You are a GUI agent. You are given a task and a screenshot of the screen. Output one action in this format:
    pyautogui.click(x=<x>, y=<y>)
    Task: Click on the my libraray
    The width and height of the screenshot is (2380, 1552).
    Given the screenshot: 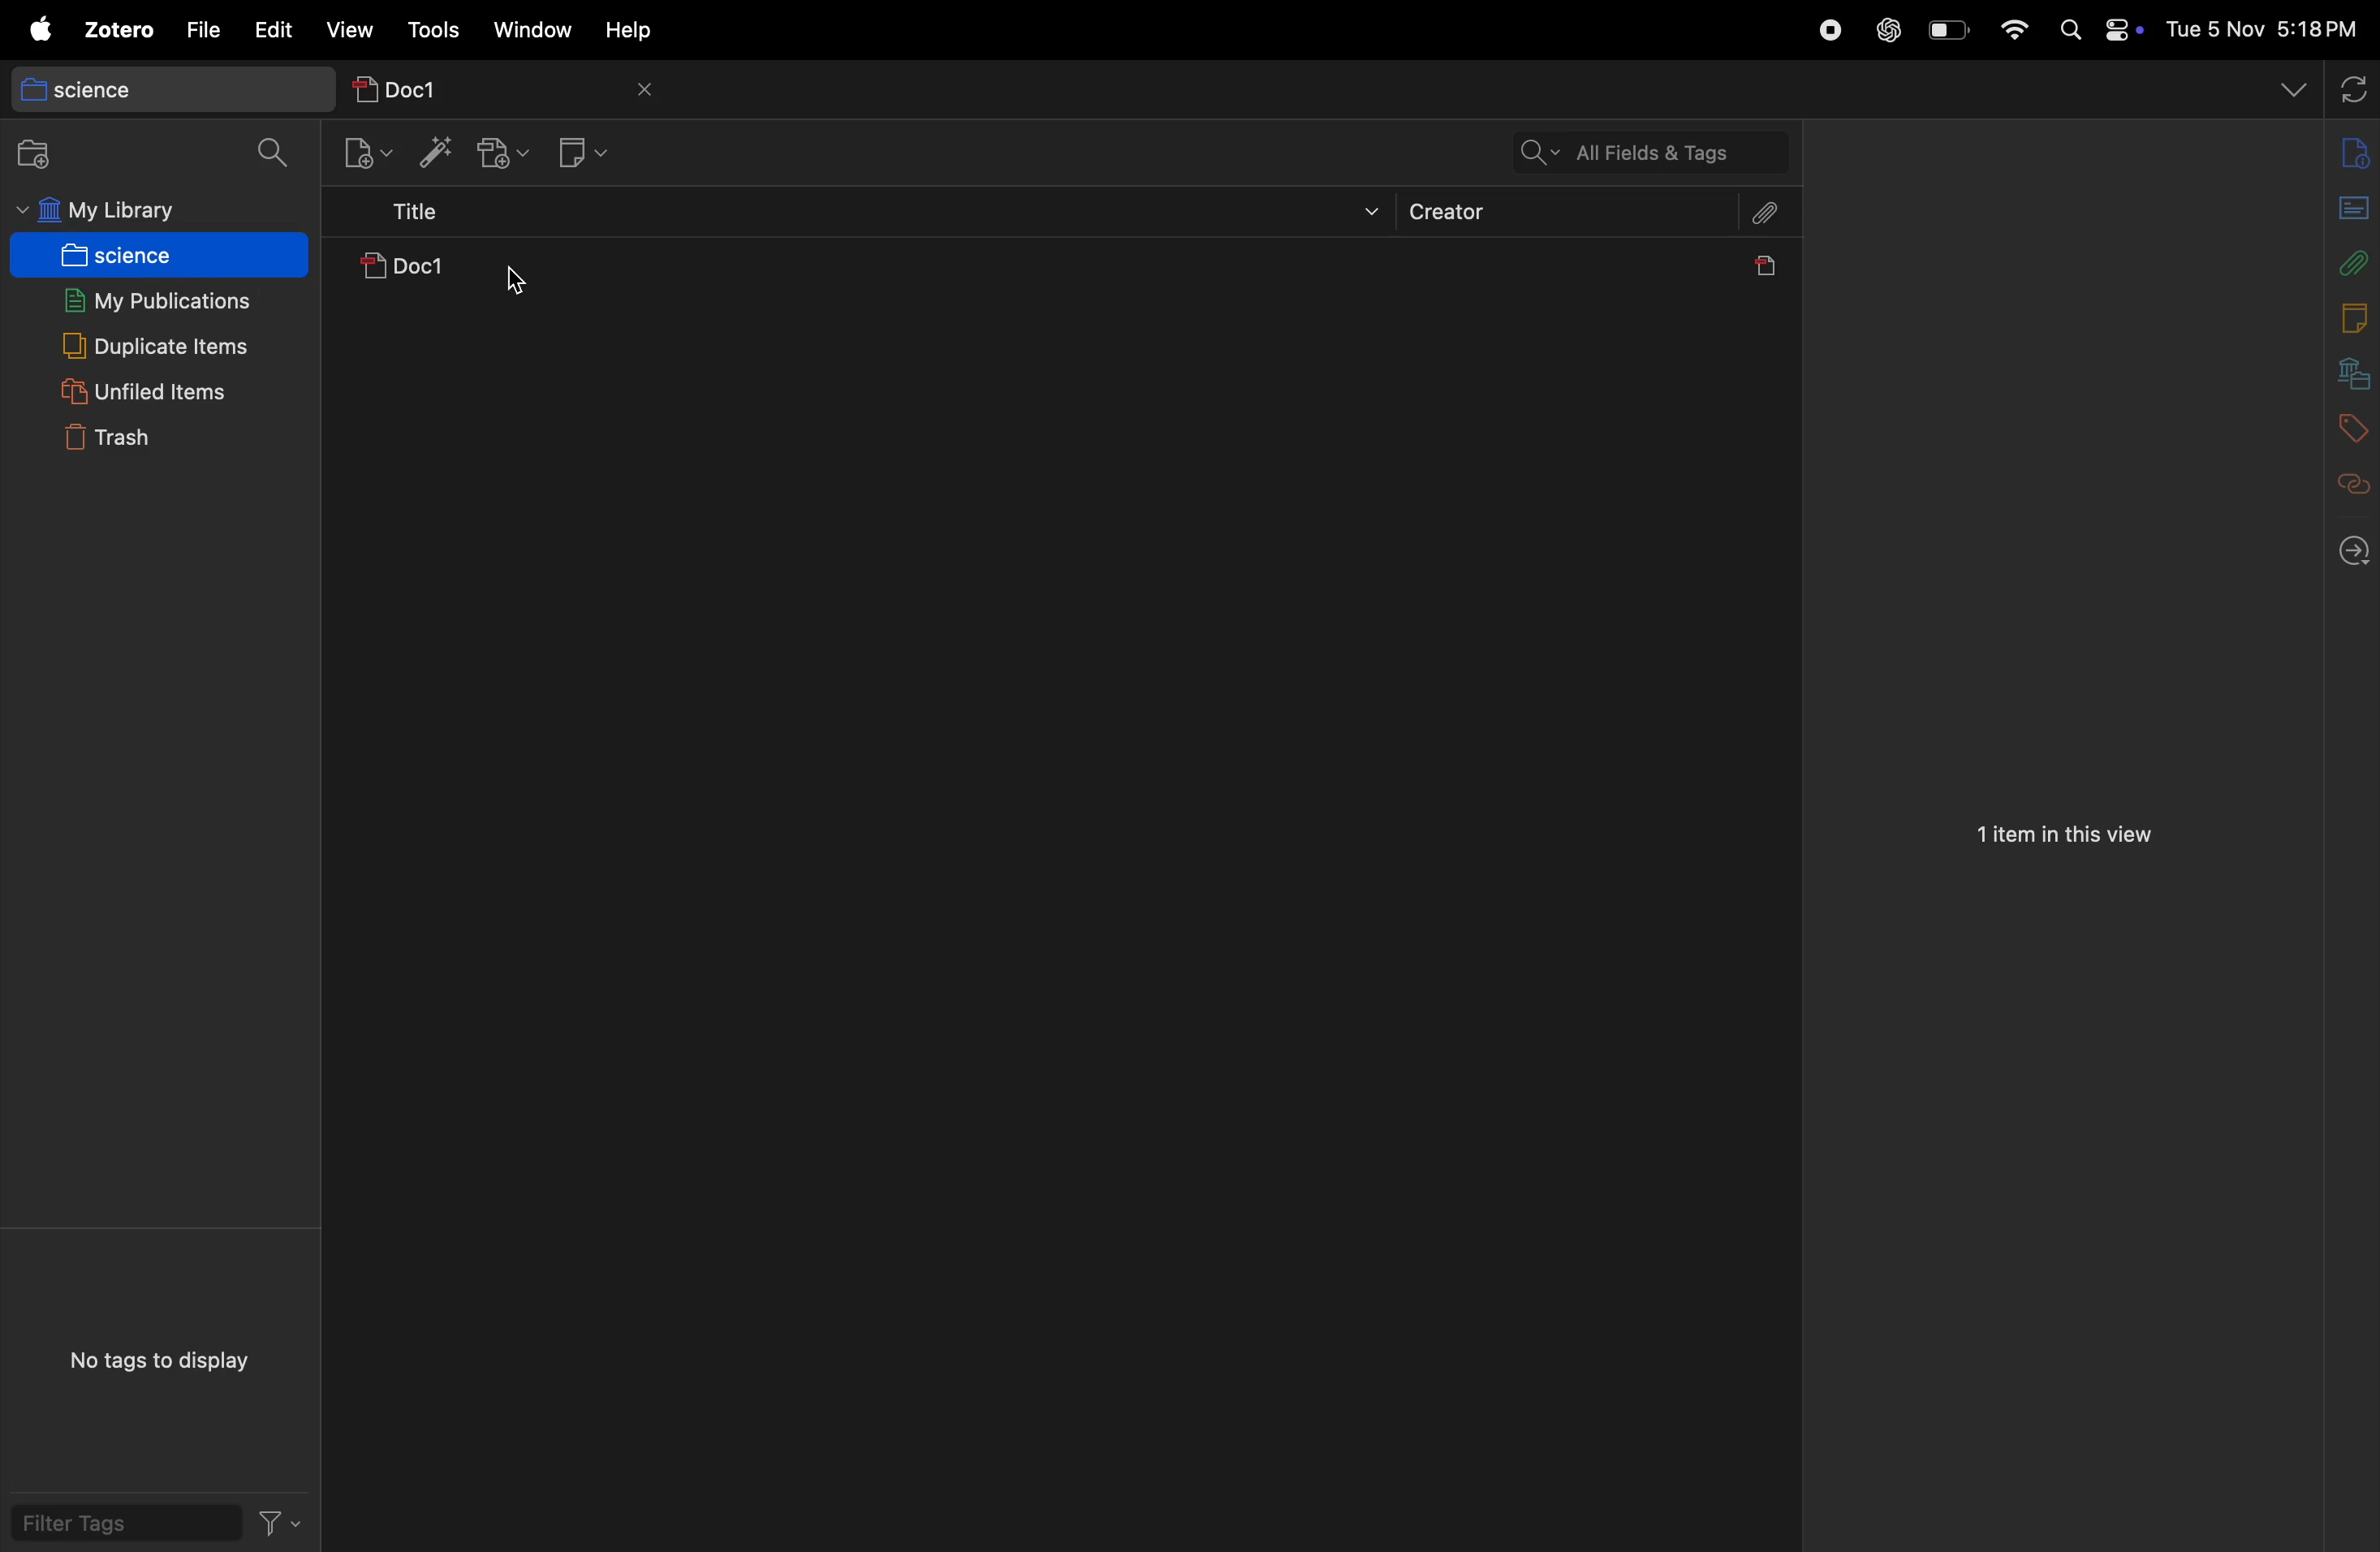 What is the action you would take?
    pyautogui.click(x=2343, y=367)
    